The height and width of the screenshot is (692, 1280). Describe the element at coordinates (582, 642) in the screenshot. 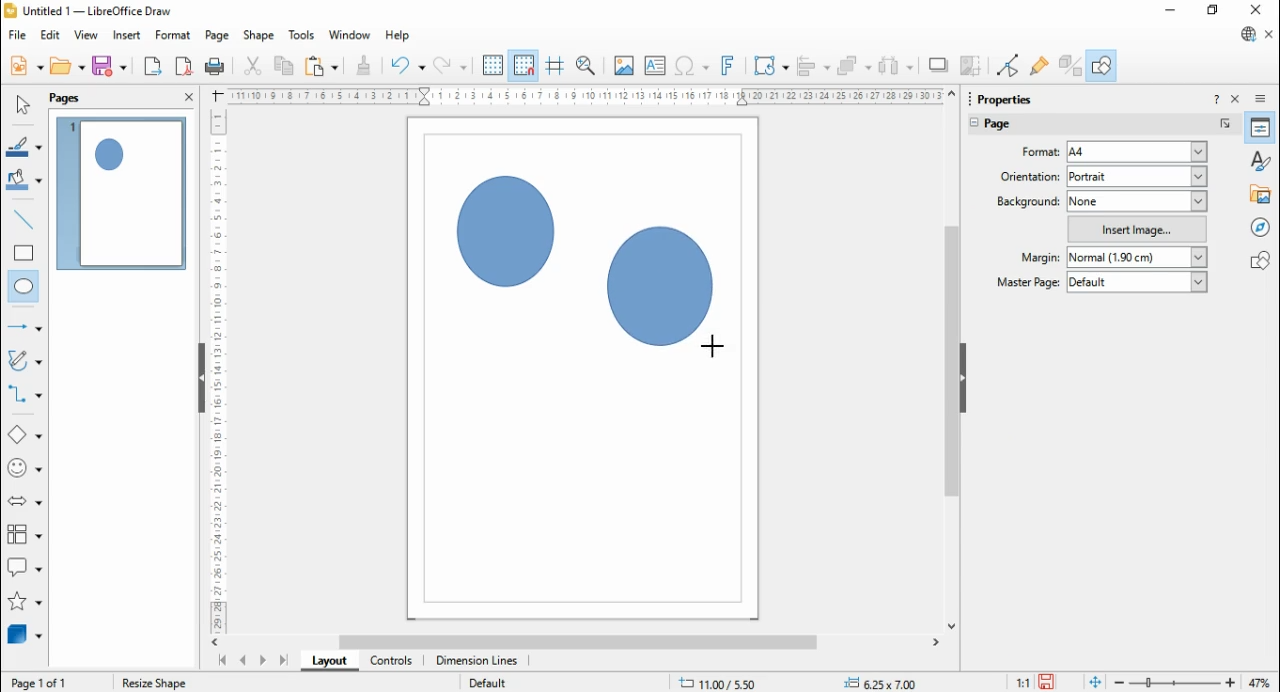

I see `scroll bar` at that location.